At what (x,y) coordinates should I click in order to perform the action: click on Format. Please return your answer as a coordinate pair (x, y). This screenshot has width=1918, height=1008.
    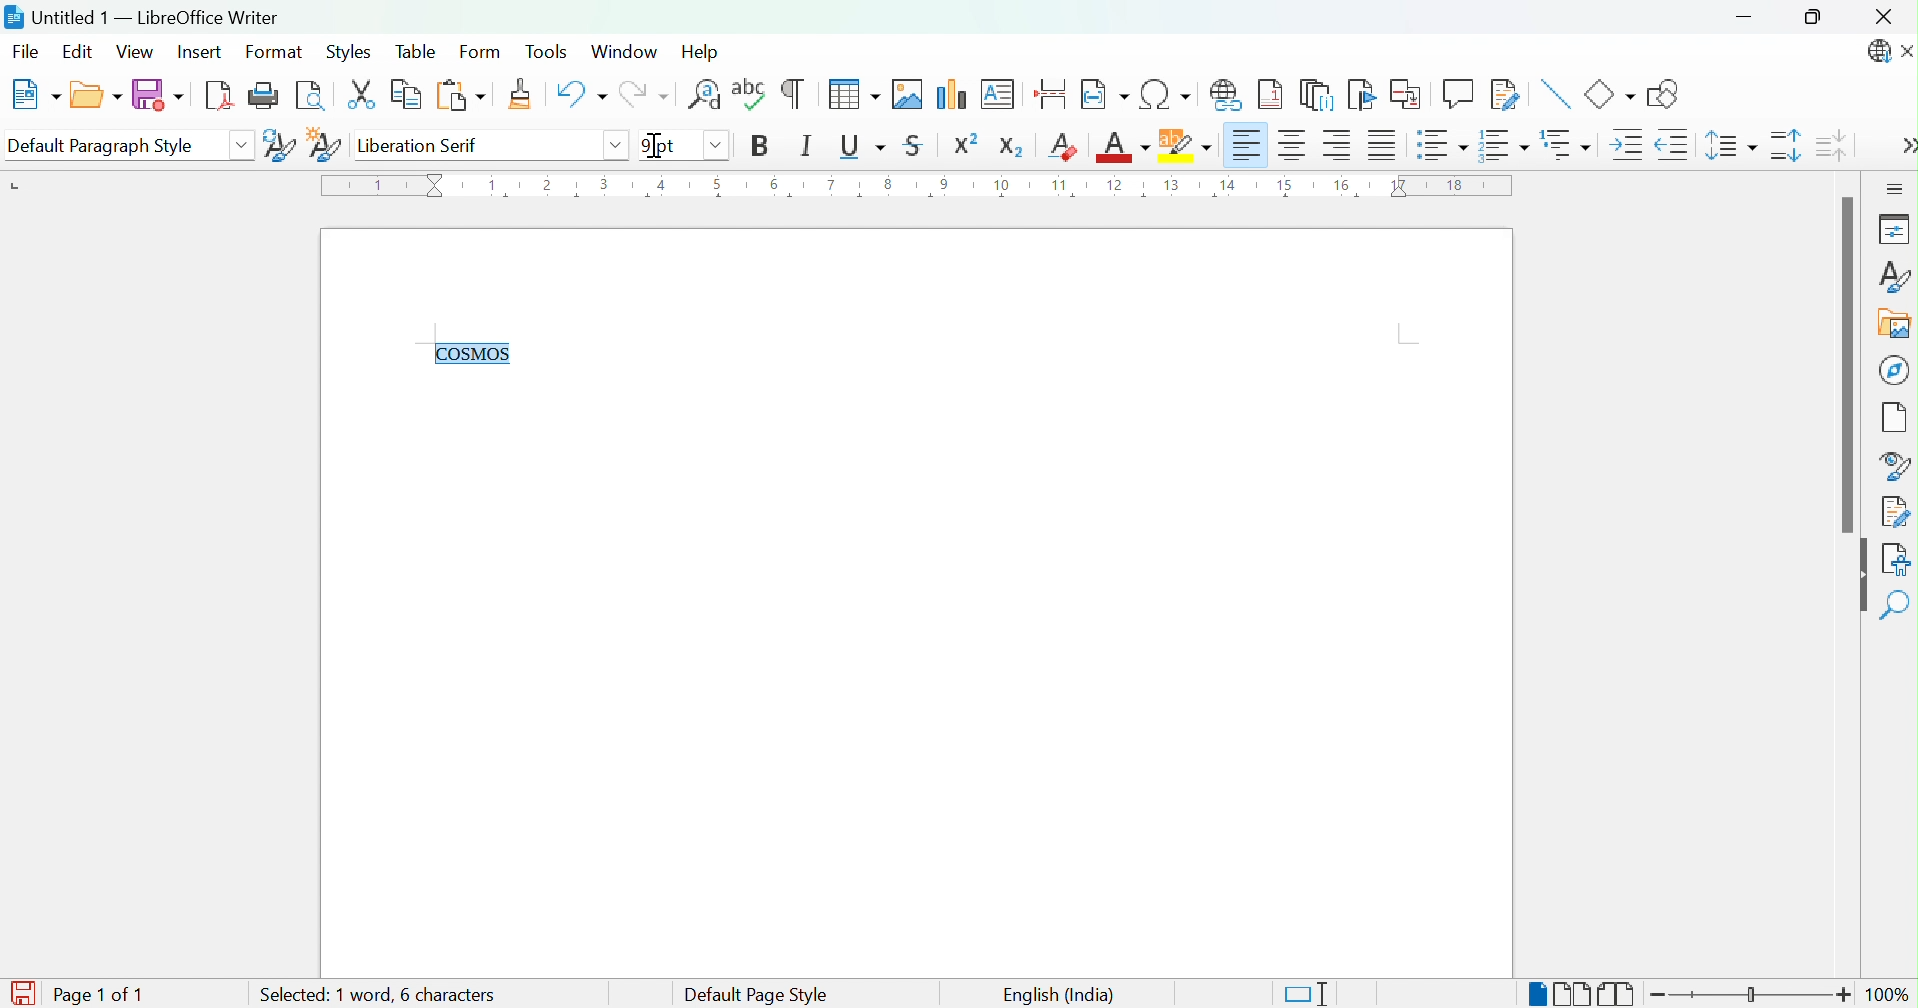
    Looking at the image, I should click on (272, 53).